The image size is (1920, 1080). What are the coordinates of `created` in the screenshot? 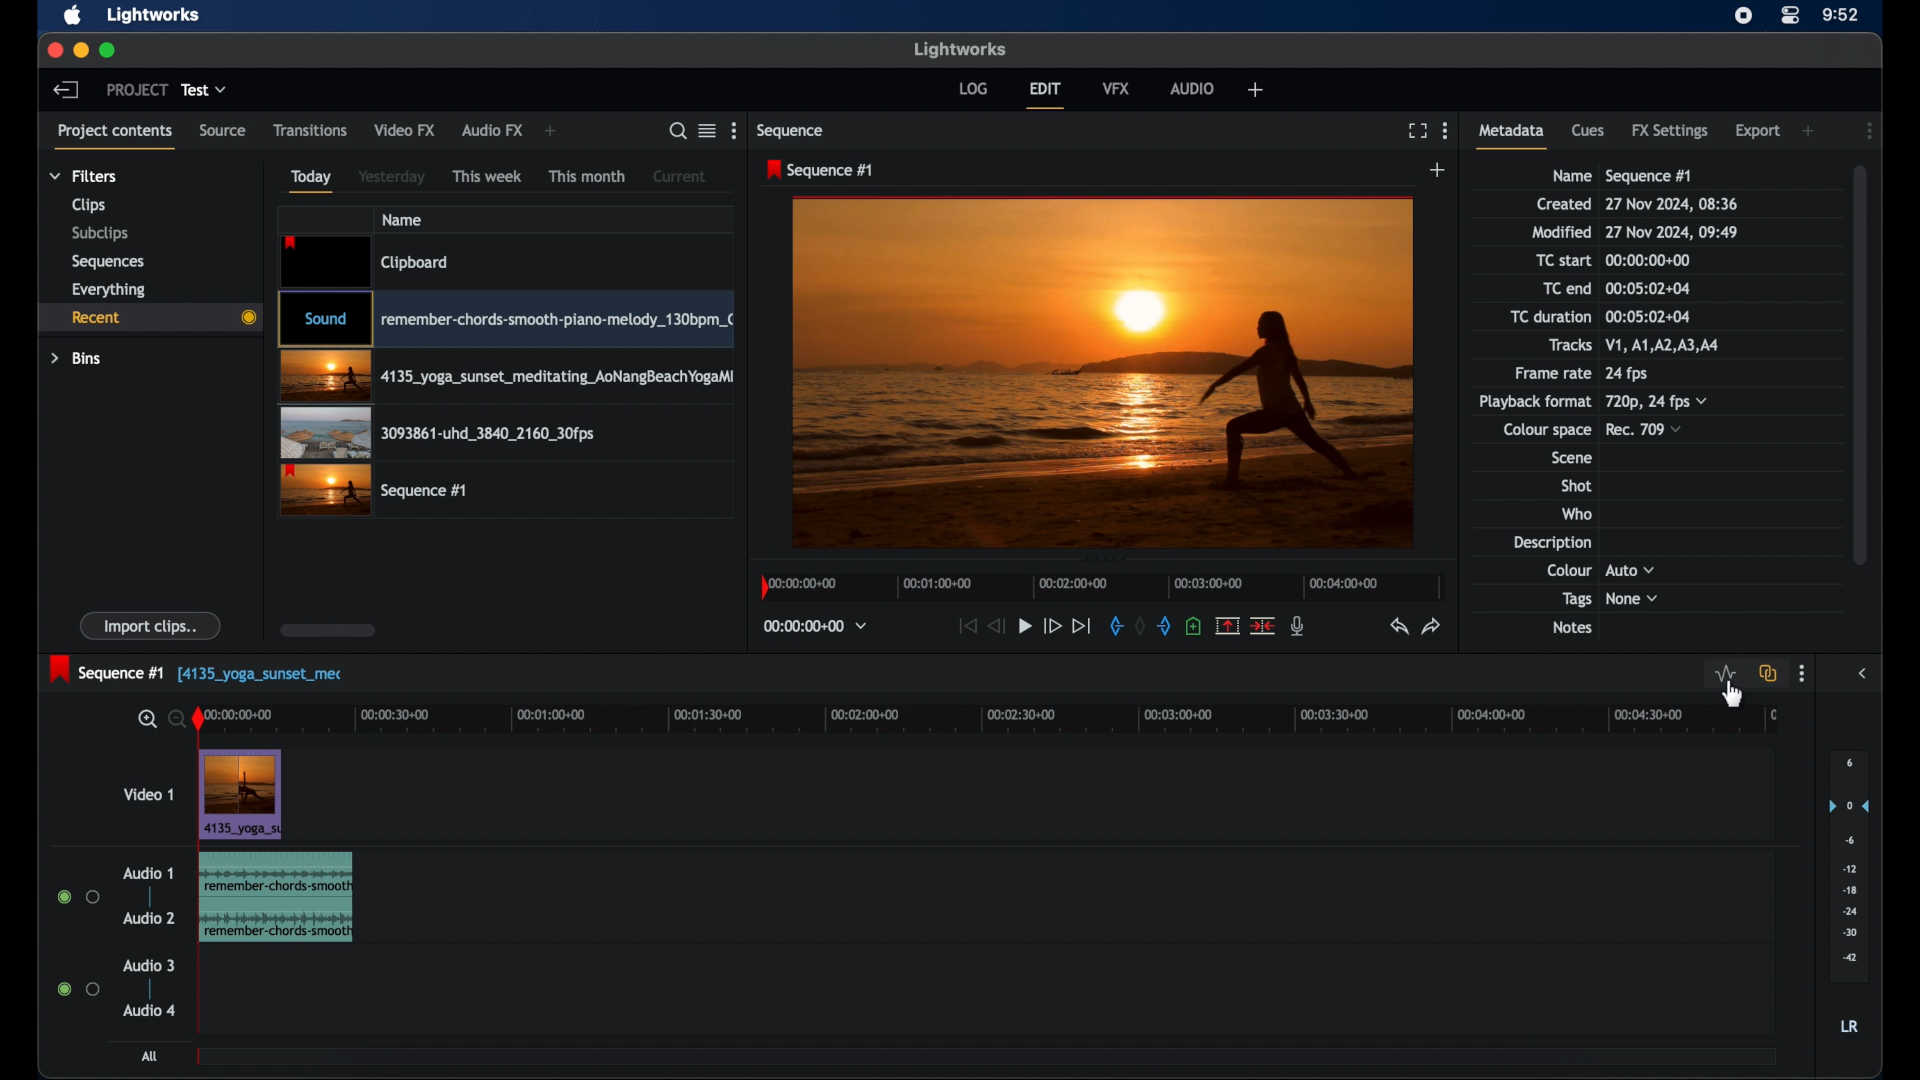 It's located at (1564, 204).